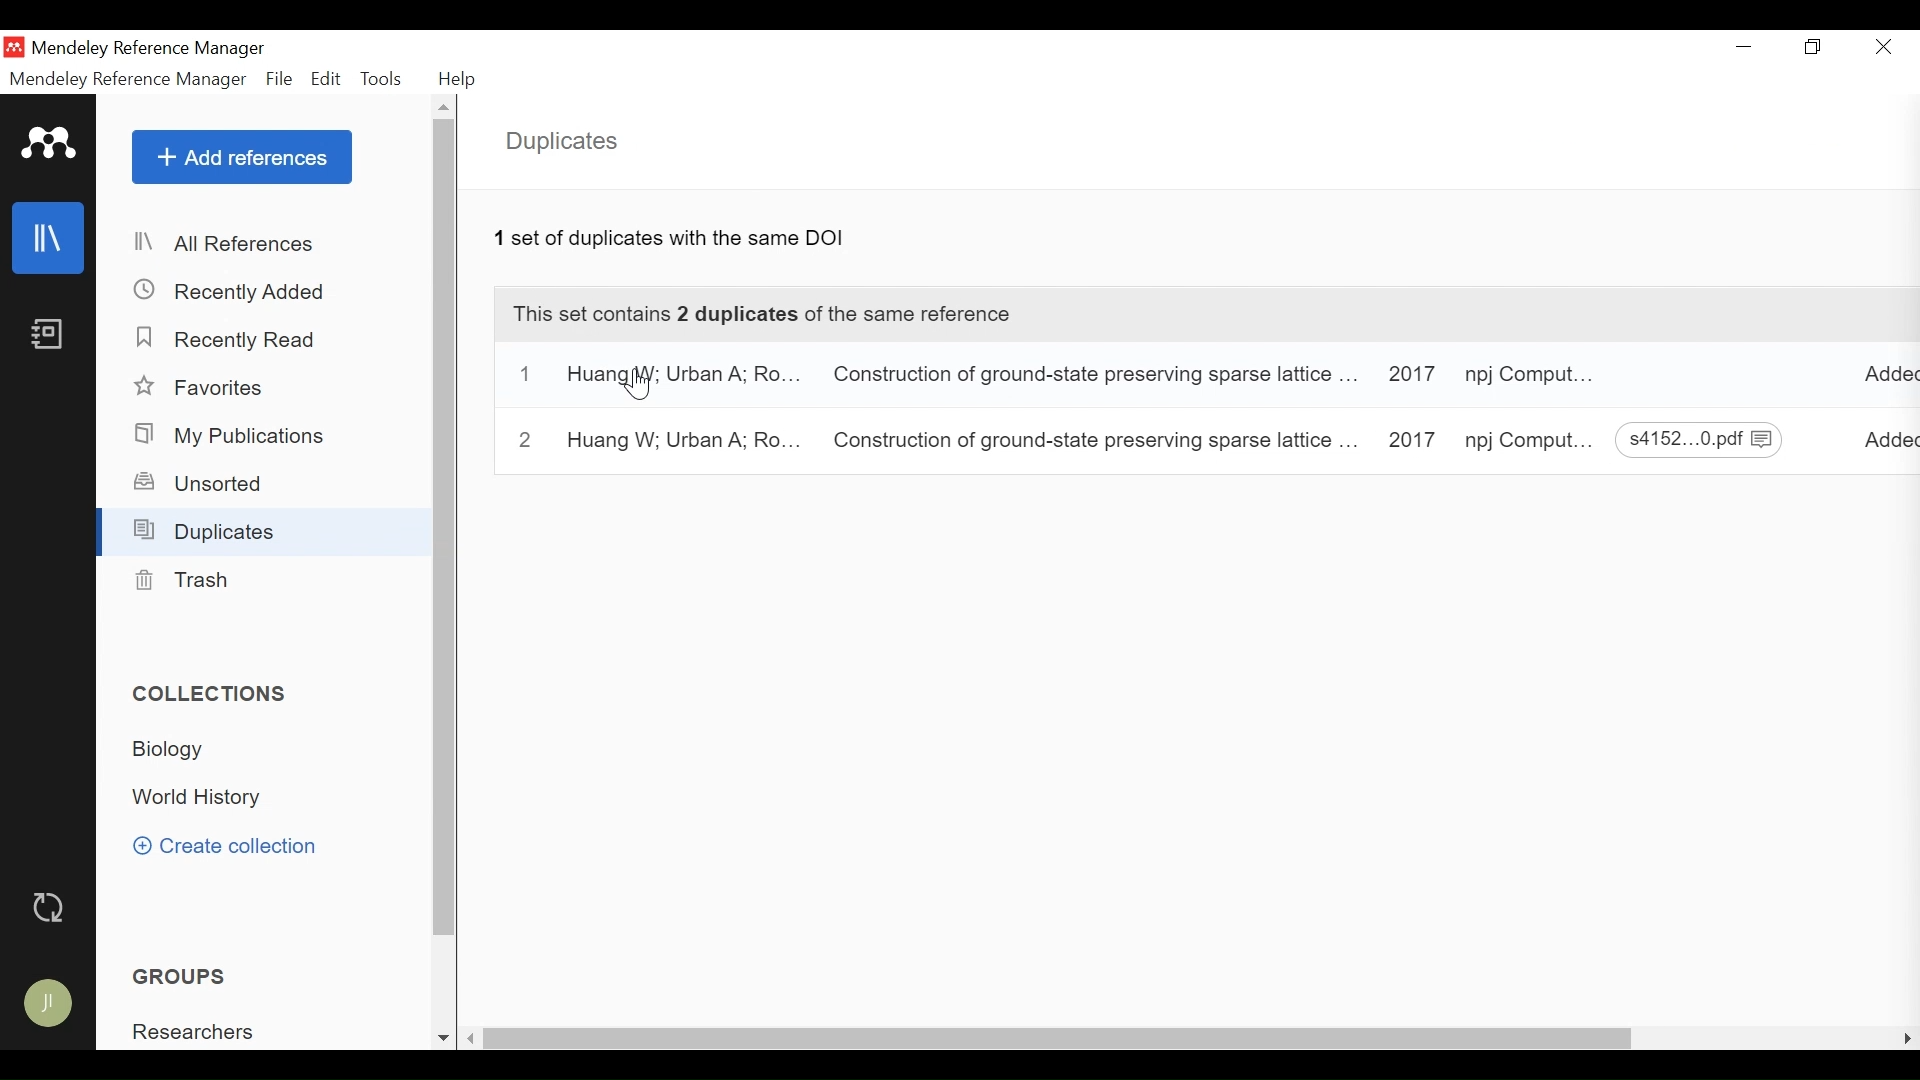 Image resolution: width=1920 pixels, height=1080 pixels. I want to click on Cursor, so click(641, 390).